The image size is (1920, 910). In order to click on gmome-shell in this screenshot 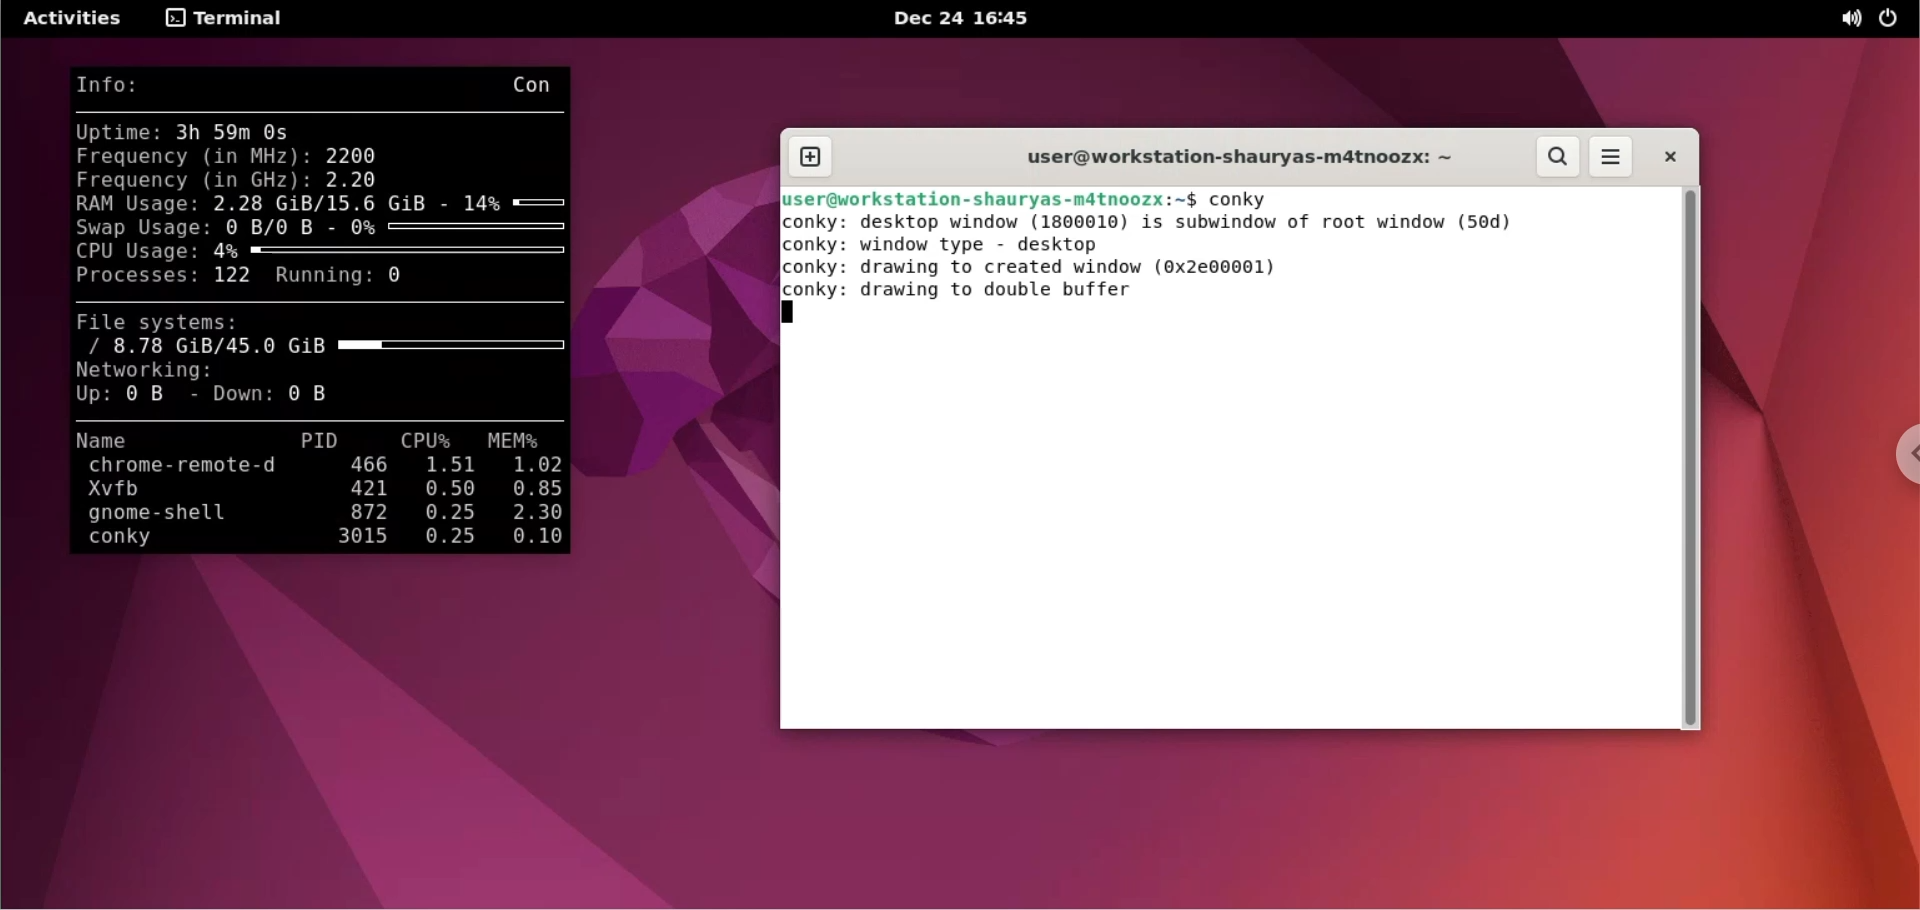, I will do `click(169, 516)`.